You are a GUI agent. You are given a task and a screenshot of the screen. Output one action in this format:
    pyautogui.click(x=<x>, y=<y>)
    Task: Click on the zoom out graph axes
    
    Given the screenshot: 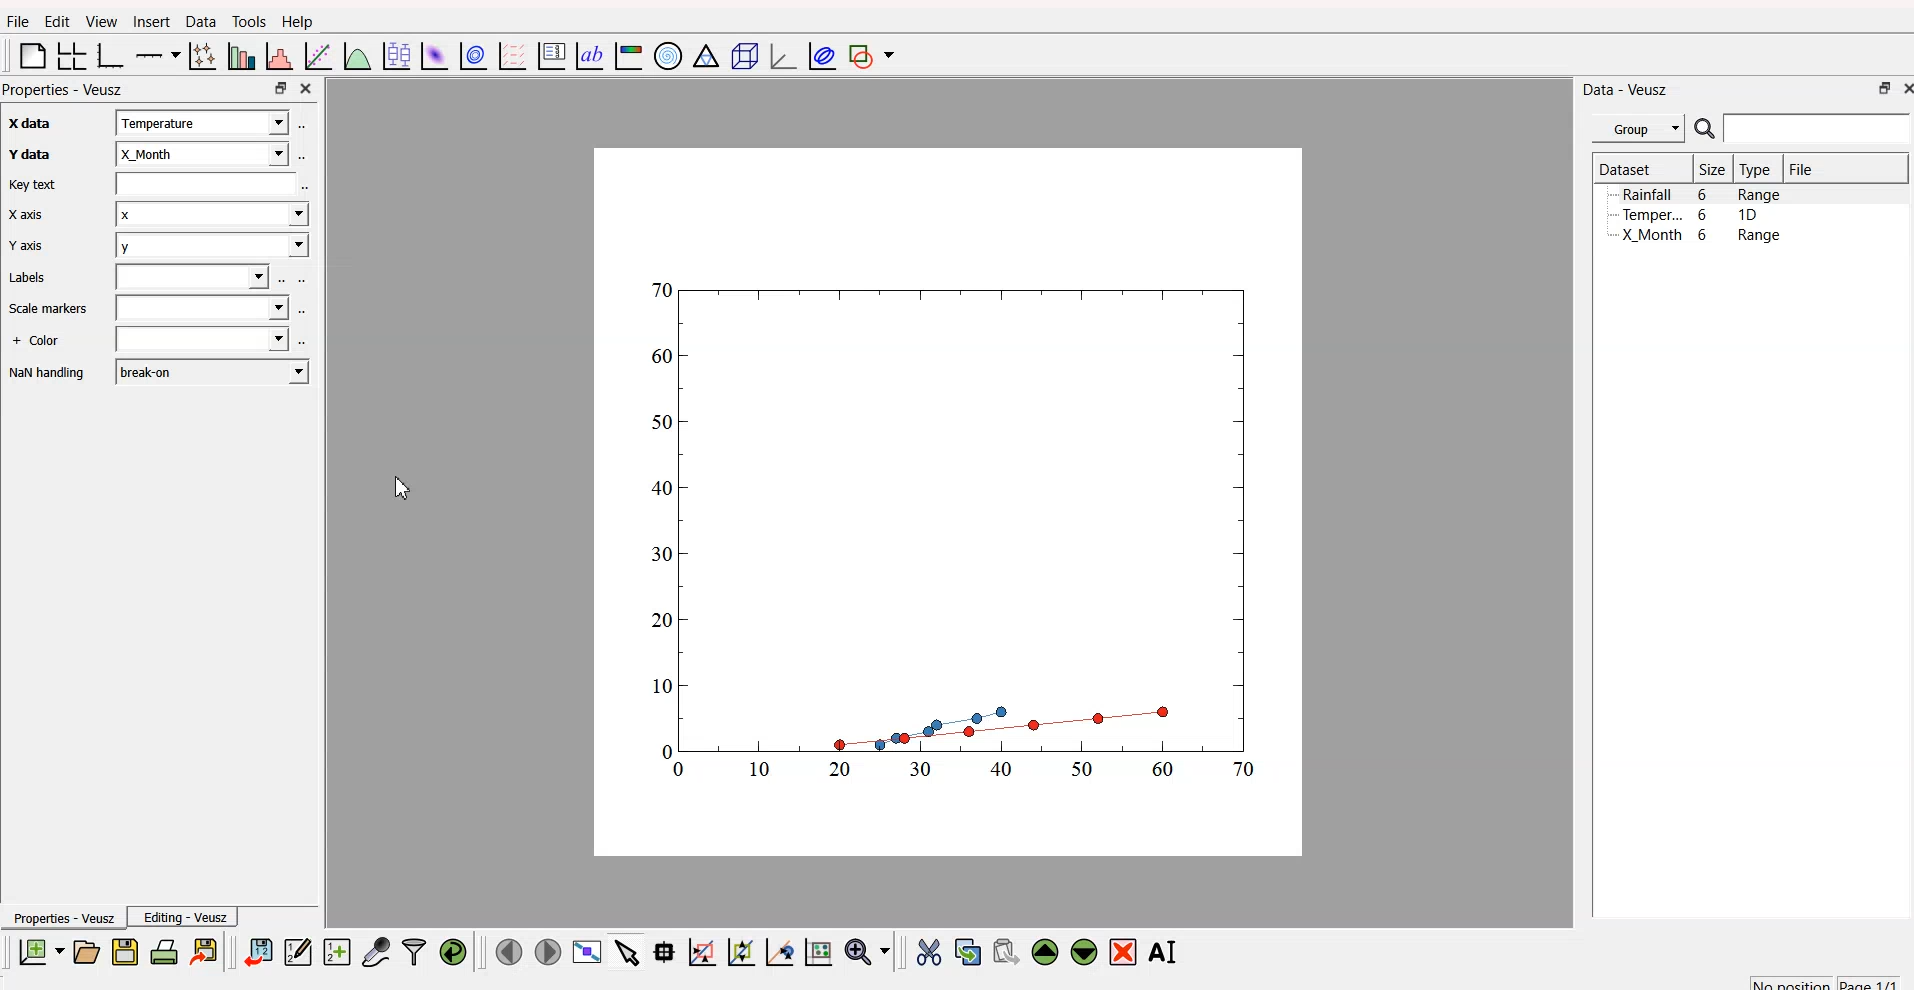 What is the action you would take?
    pyautogui.click(x=778, y=952)
    